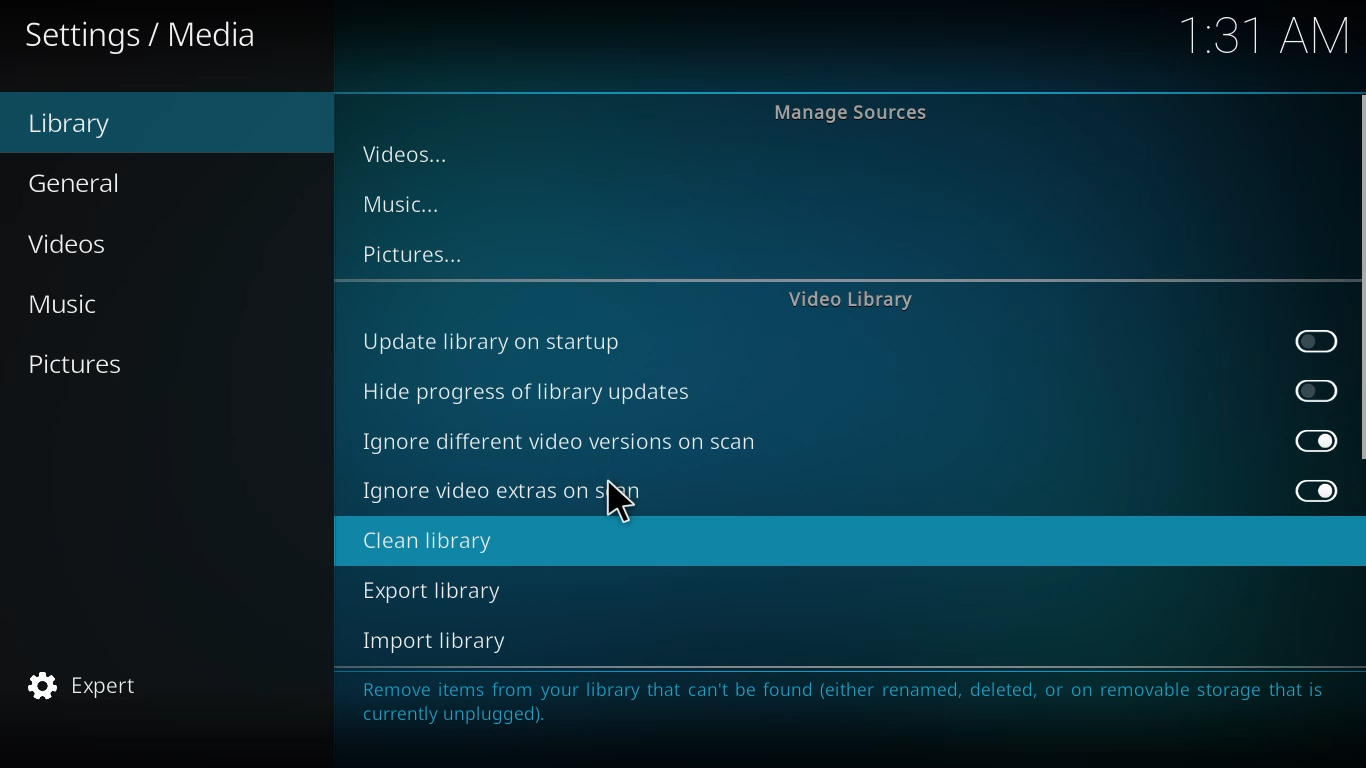 This screenshot has height=768, width=1366. Describe the element at coordinates (408, 203) in the screenshot. I see `music` at that location.